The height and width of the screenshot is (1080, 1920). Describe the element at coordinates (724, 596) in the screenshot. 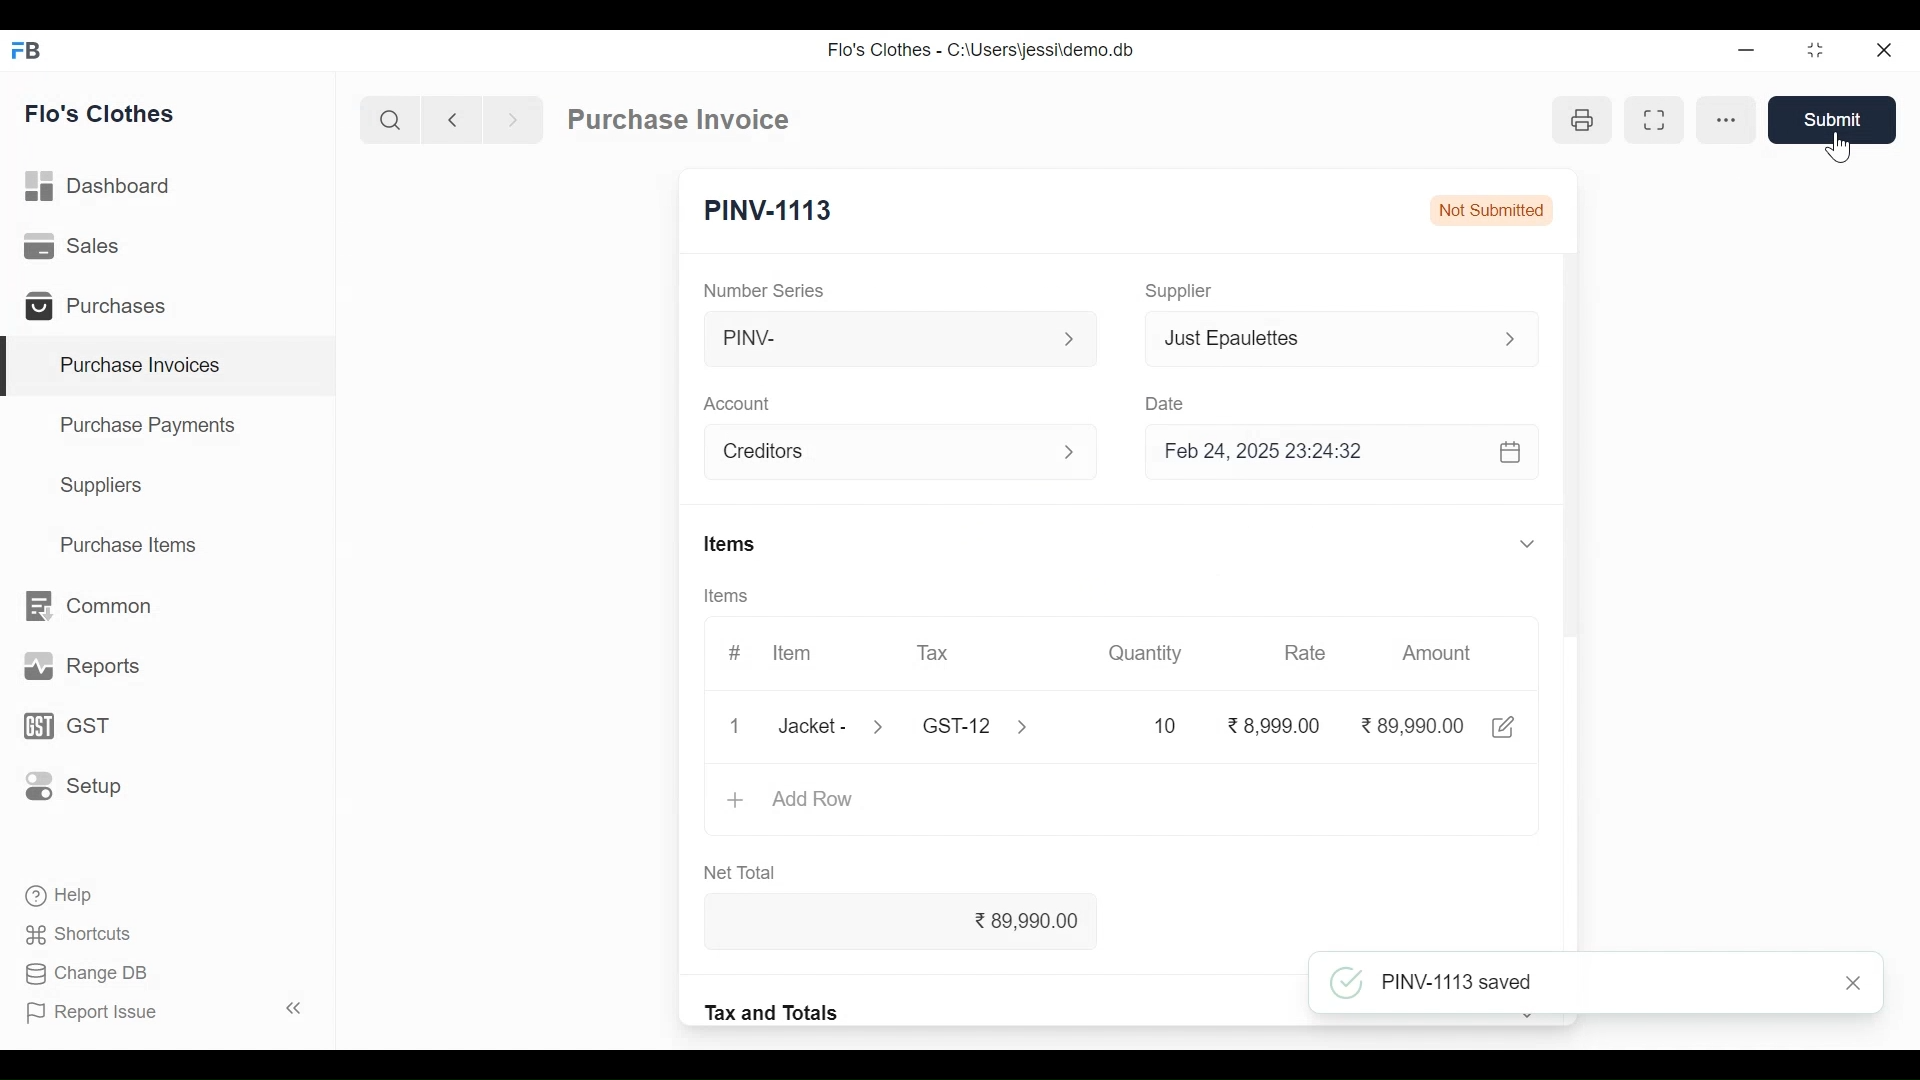

I see `Items` at that location.